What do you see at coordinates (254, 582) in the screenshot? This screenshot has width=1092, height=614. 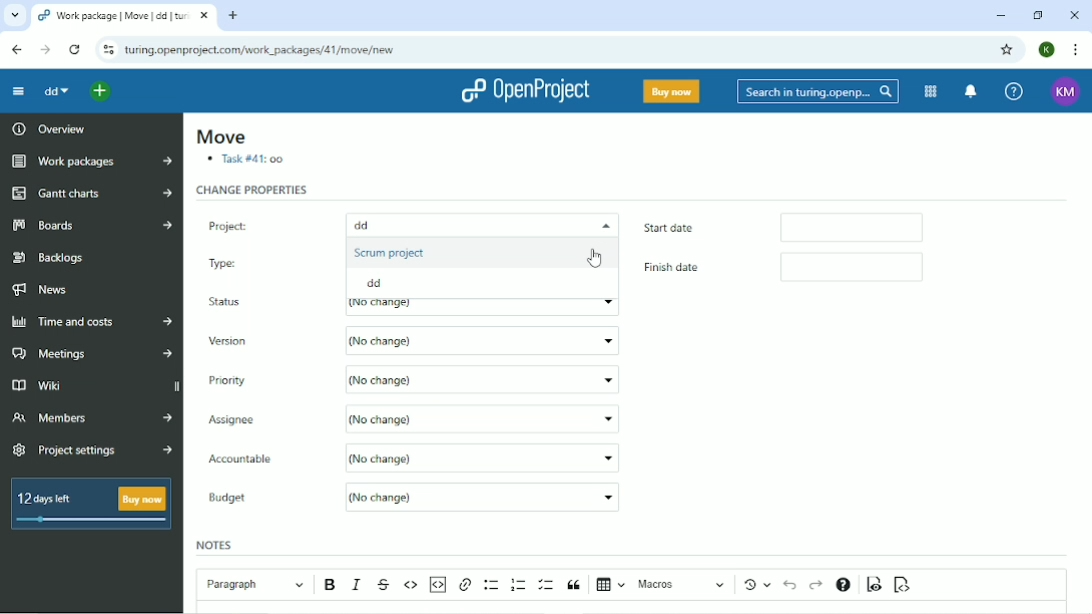 I see `Paragraph` at bounding box center [254, 582].